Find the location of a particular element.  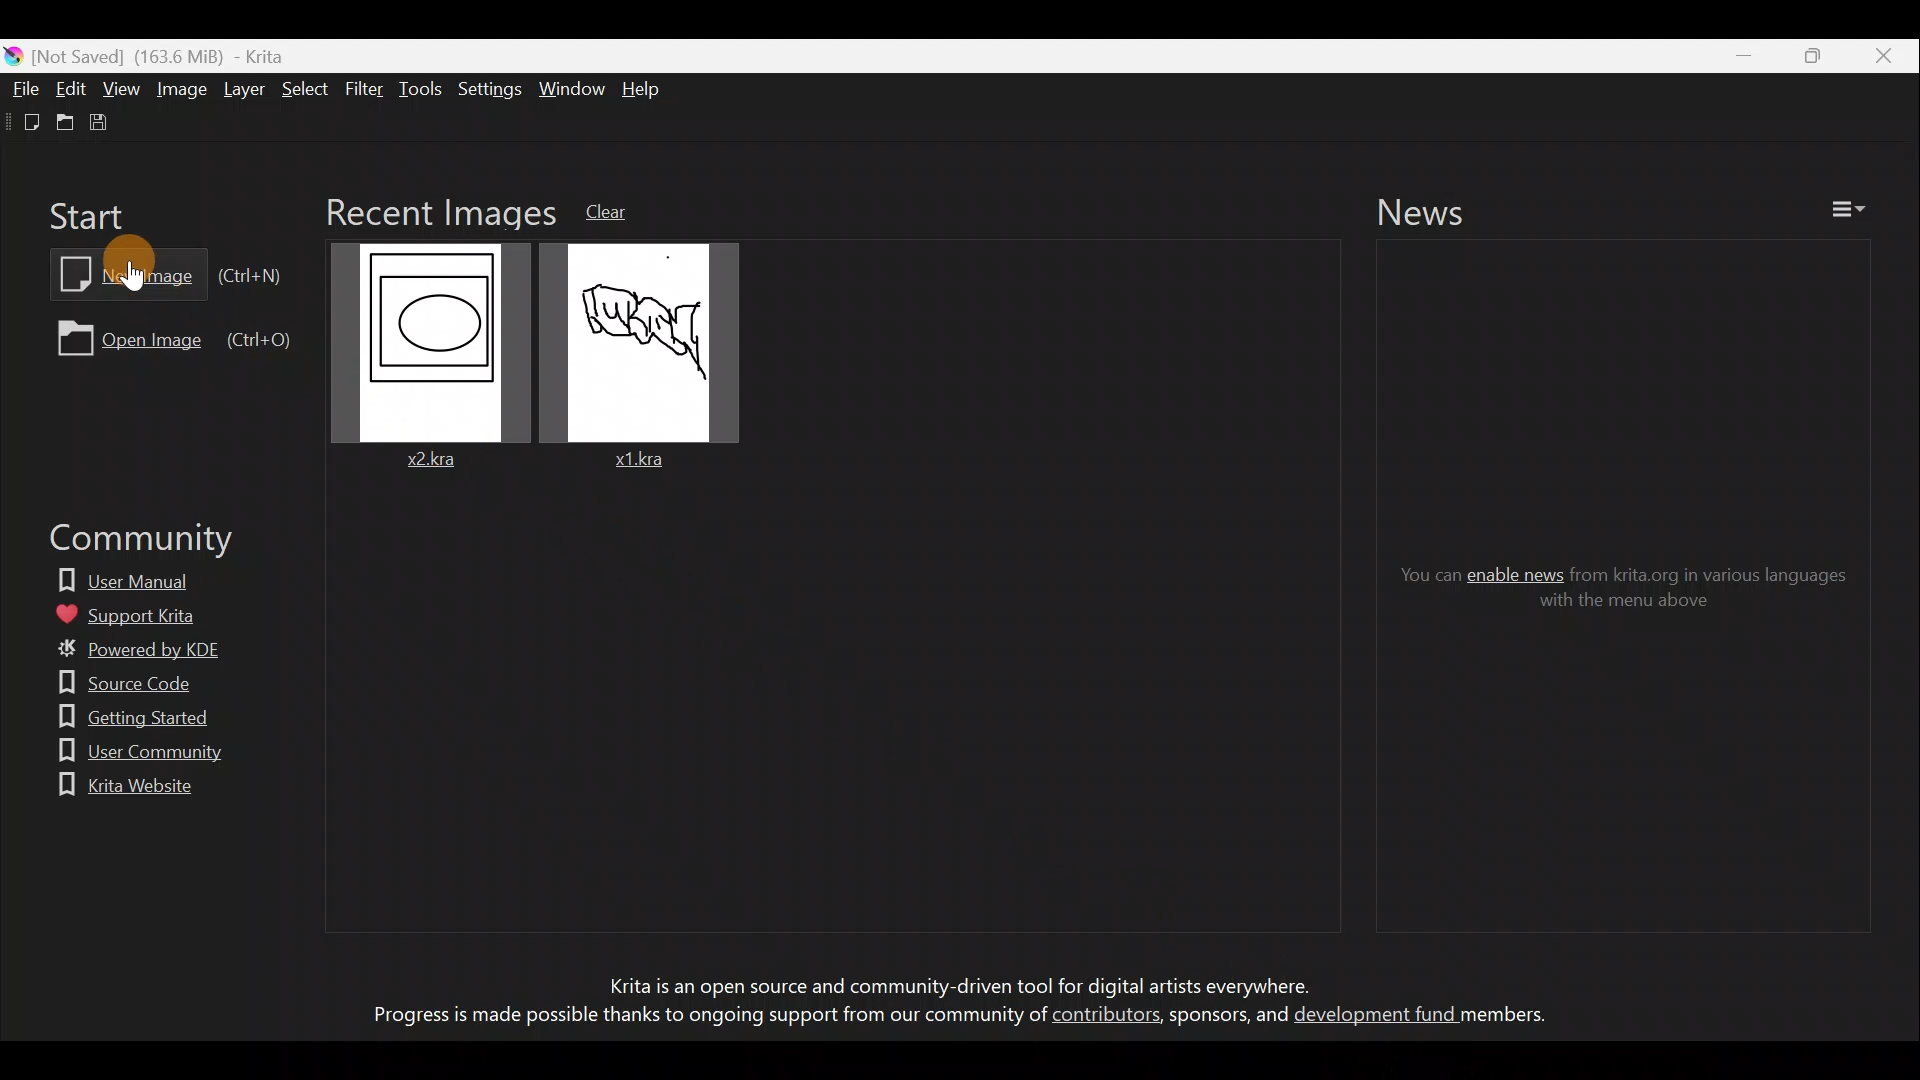

Minimize is located at coordinates (1733, 56).